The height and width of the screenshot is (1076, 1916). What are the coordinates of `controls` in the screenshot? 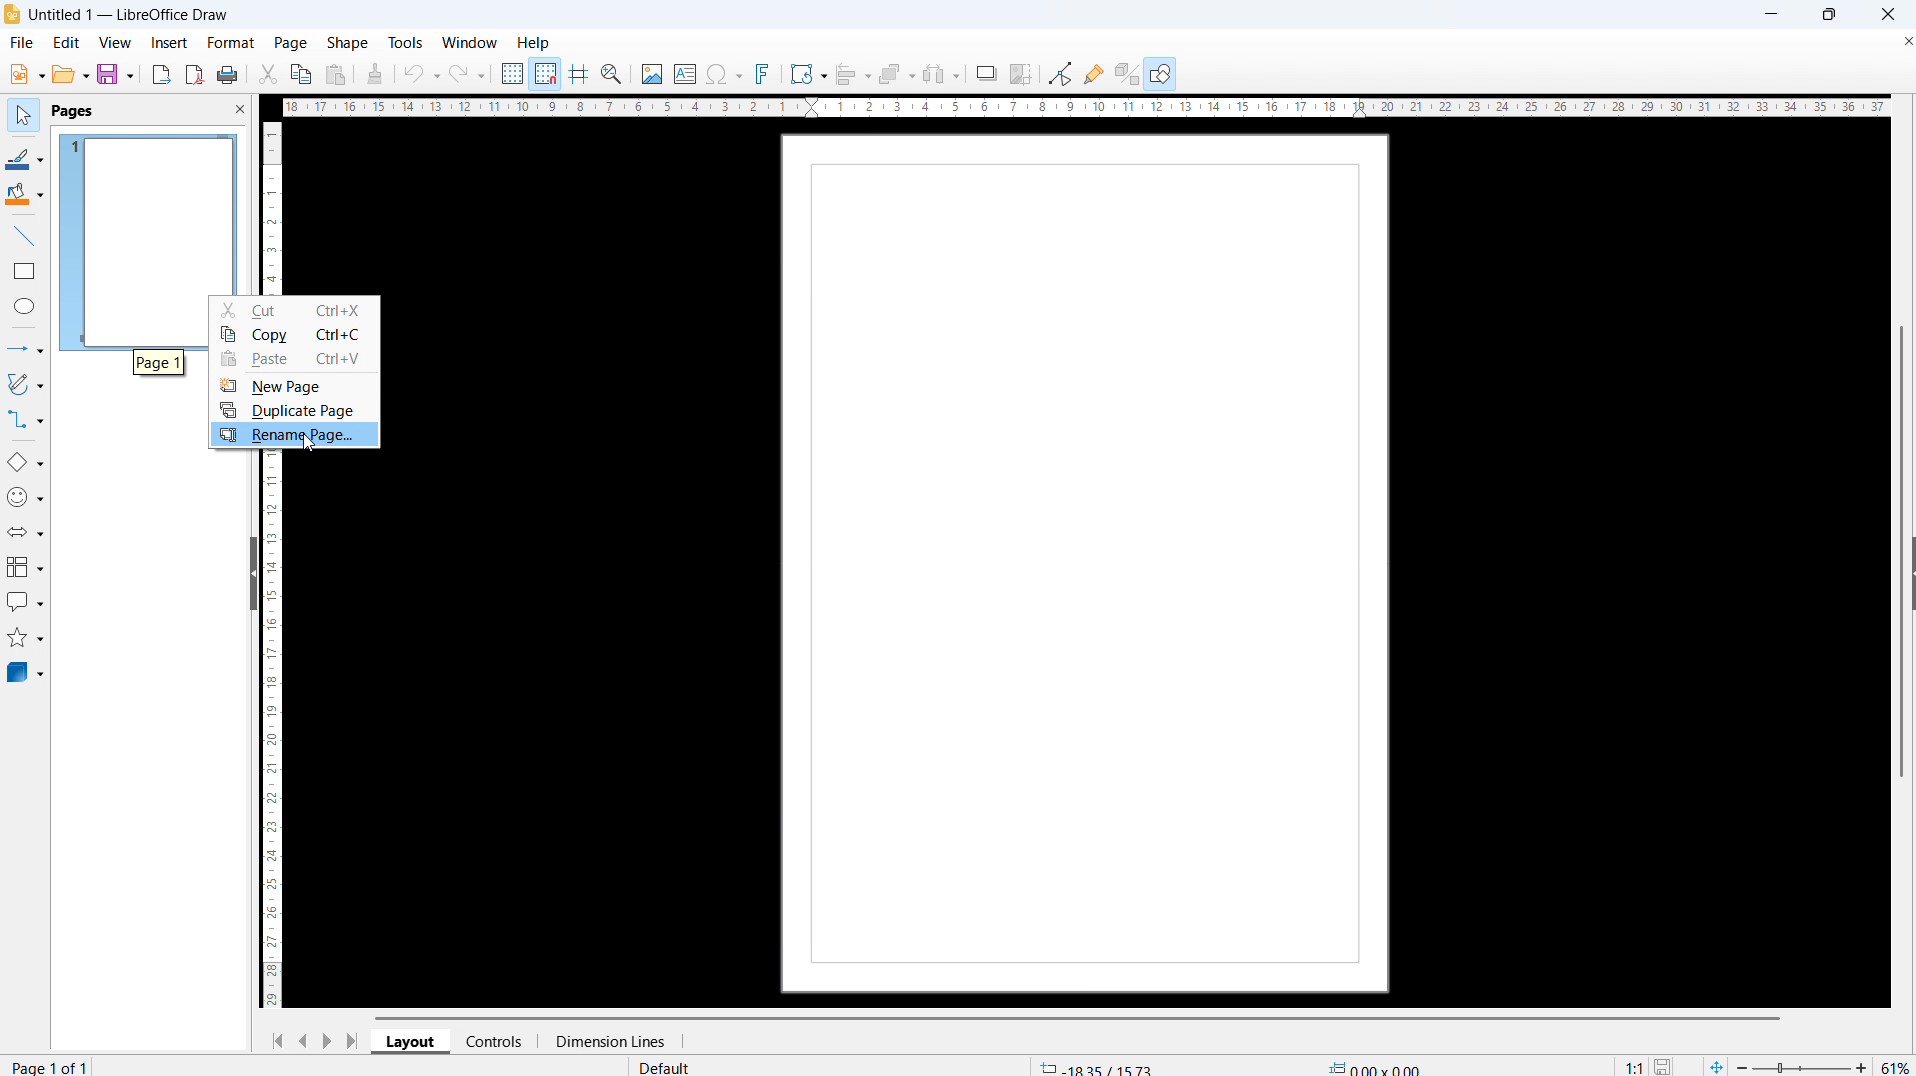 It's located at (495, 1041).